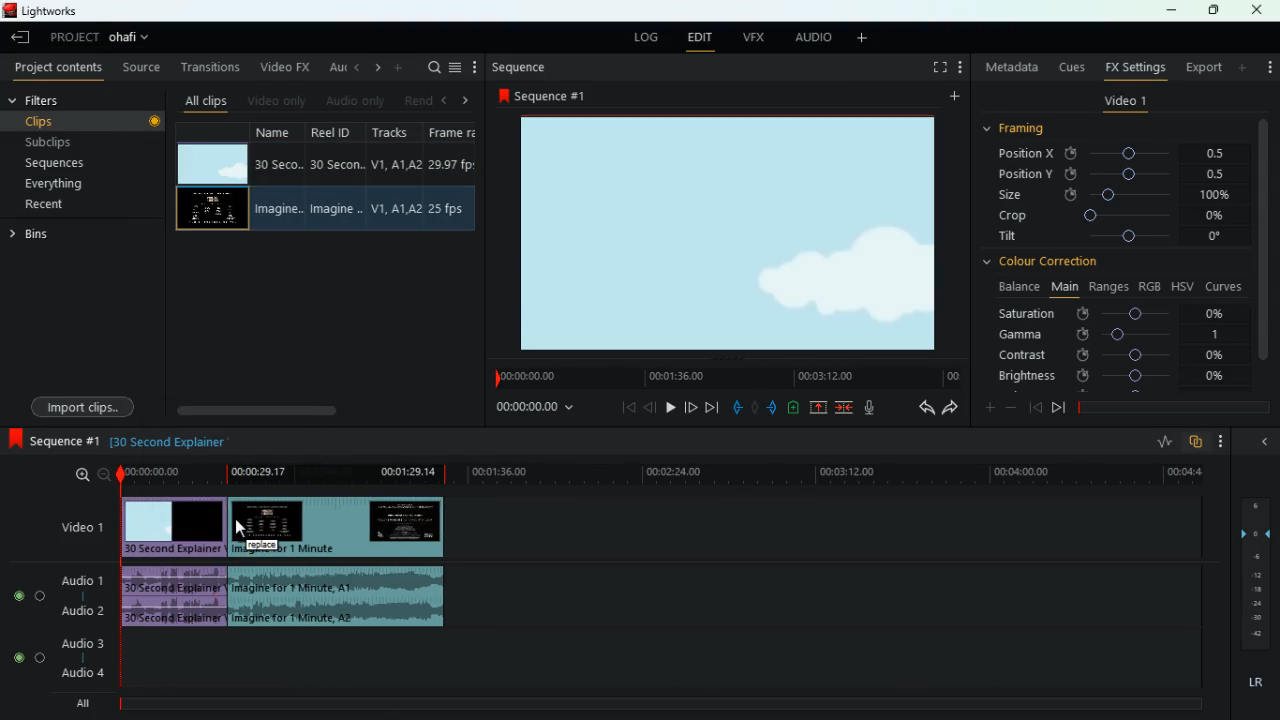  What do you see at coordinates (1115, 194) in the screenshot?
I see `size` at bounding box center [1115, 194].